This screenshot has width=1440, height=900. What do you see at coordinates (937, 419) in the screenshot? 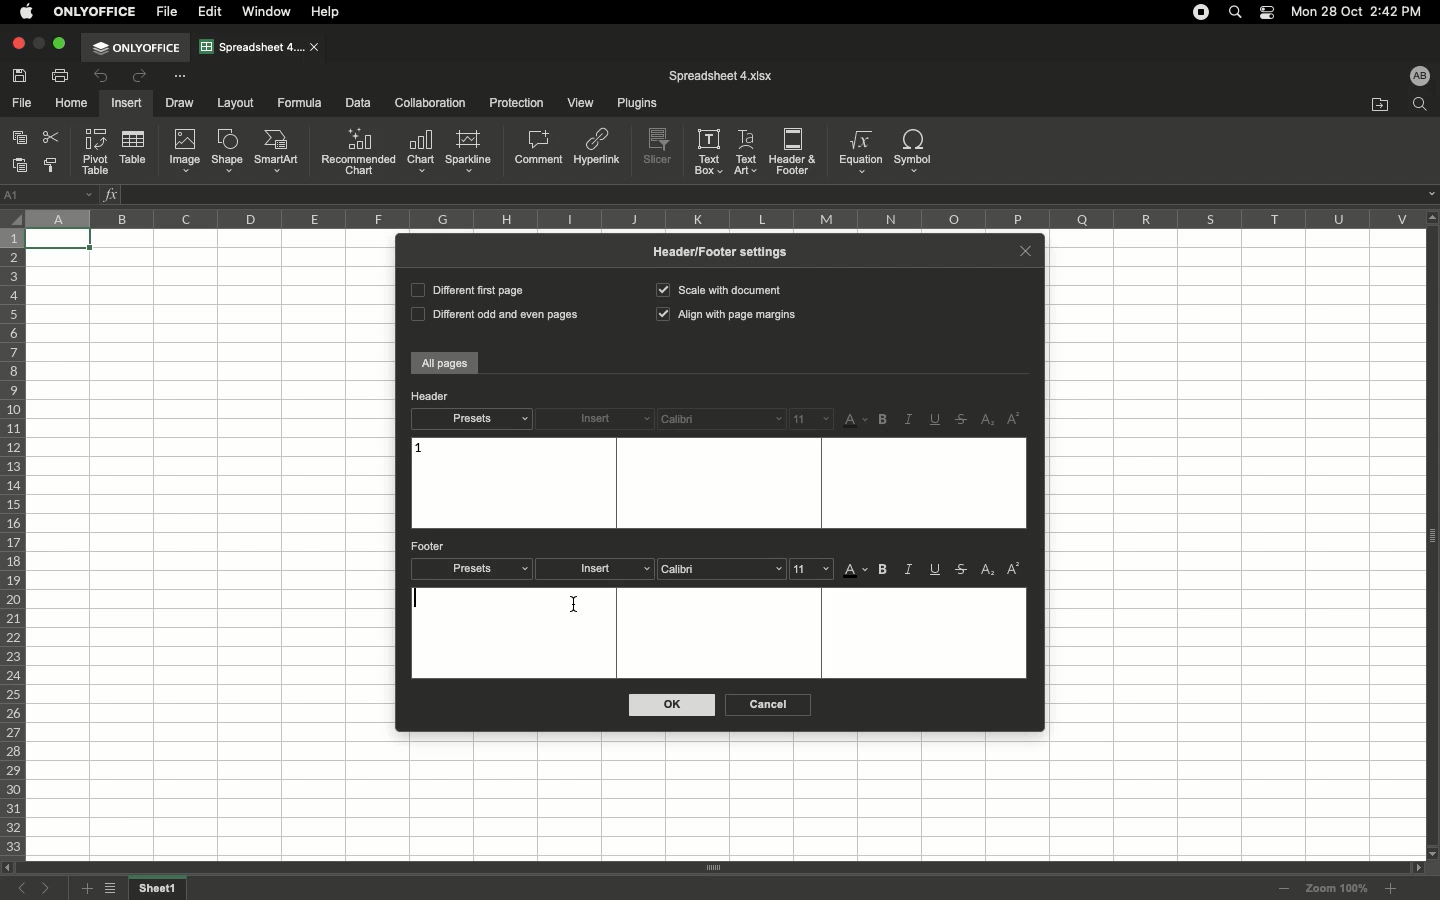
I see `Underline` at bounding box center [937, 419].